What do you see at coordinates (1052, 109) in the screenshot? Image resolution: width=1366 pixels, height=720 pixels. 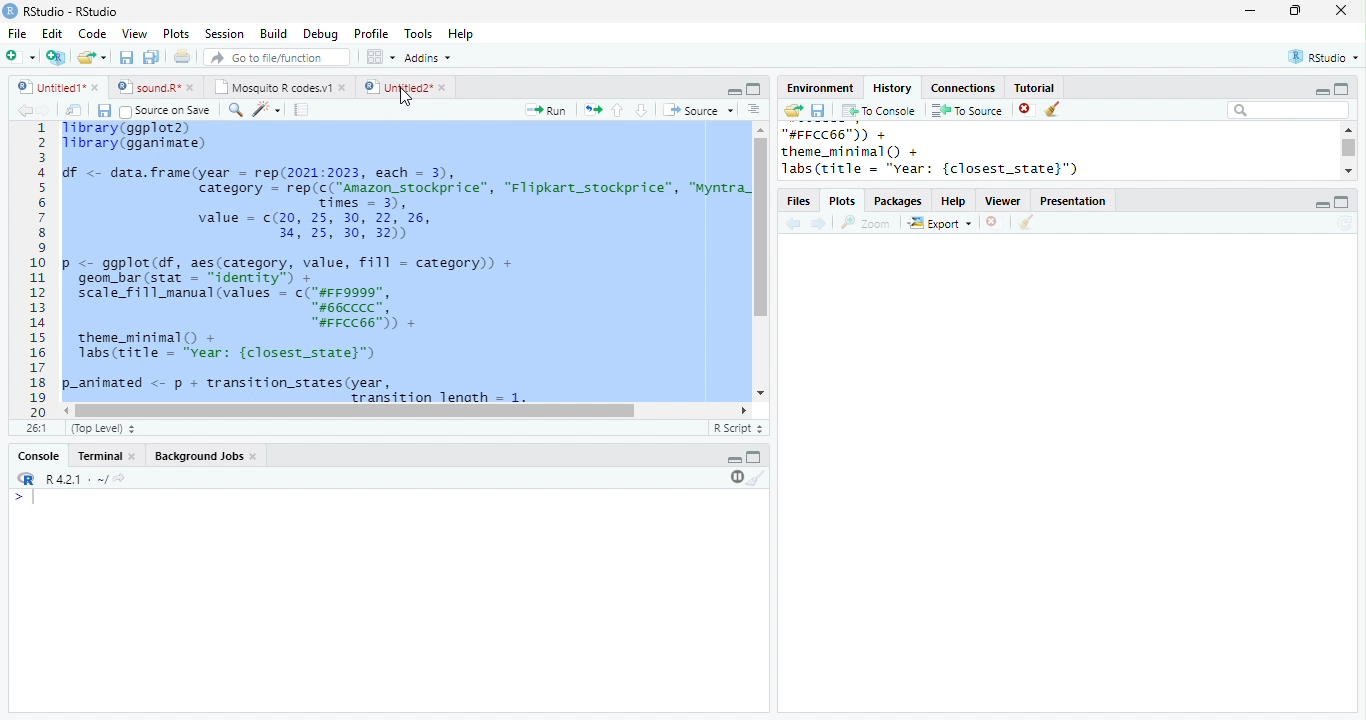 I see `clear` at bounding box center [1052, 109].